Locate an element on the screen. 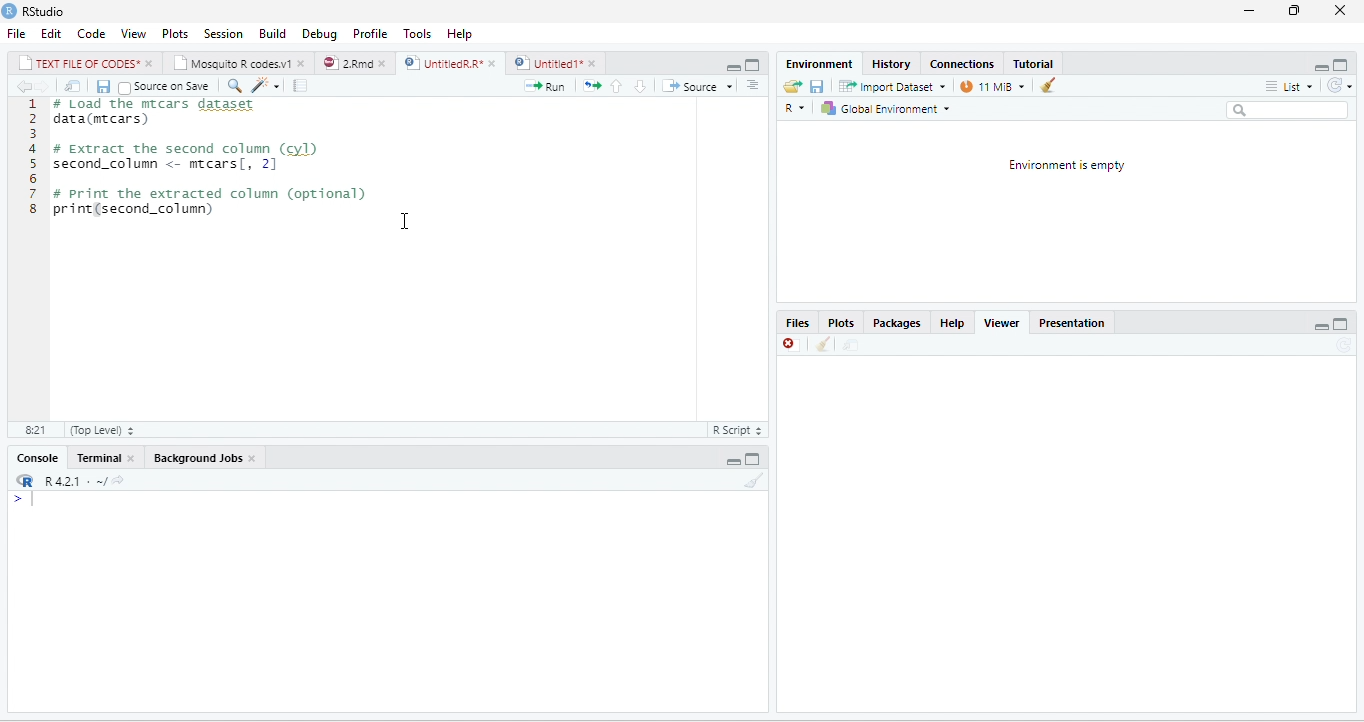 The height and width of the screenshot is (722, 1364). minimize is located at coordinates (1320, 324).